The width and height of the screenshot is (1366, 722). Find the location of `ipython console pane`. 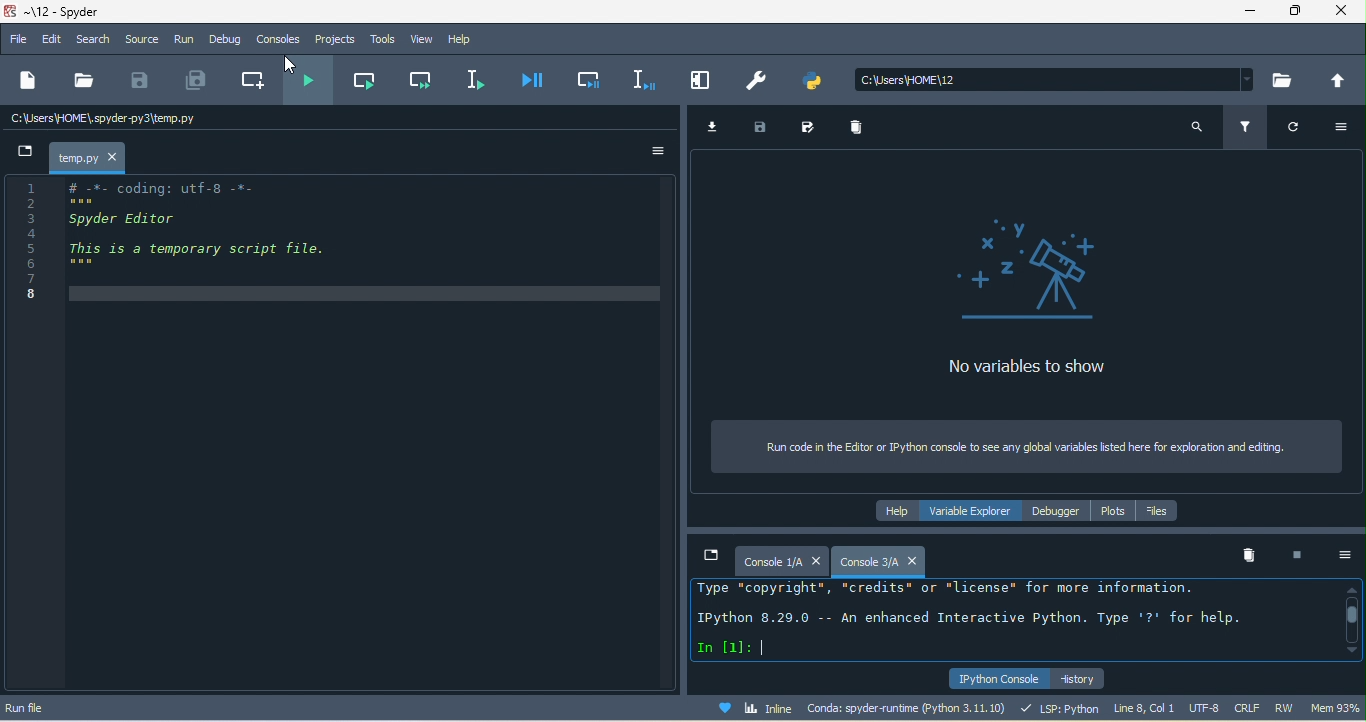

ipython console pane is located at coordinates (1012, 619).